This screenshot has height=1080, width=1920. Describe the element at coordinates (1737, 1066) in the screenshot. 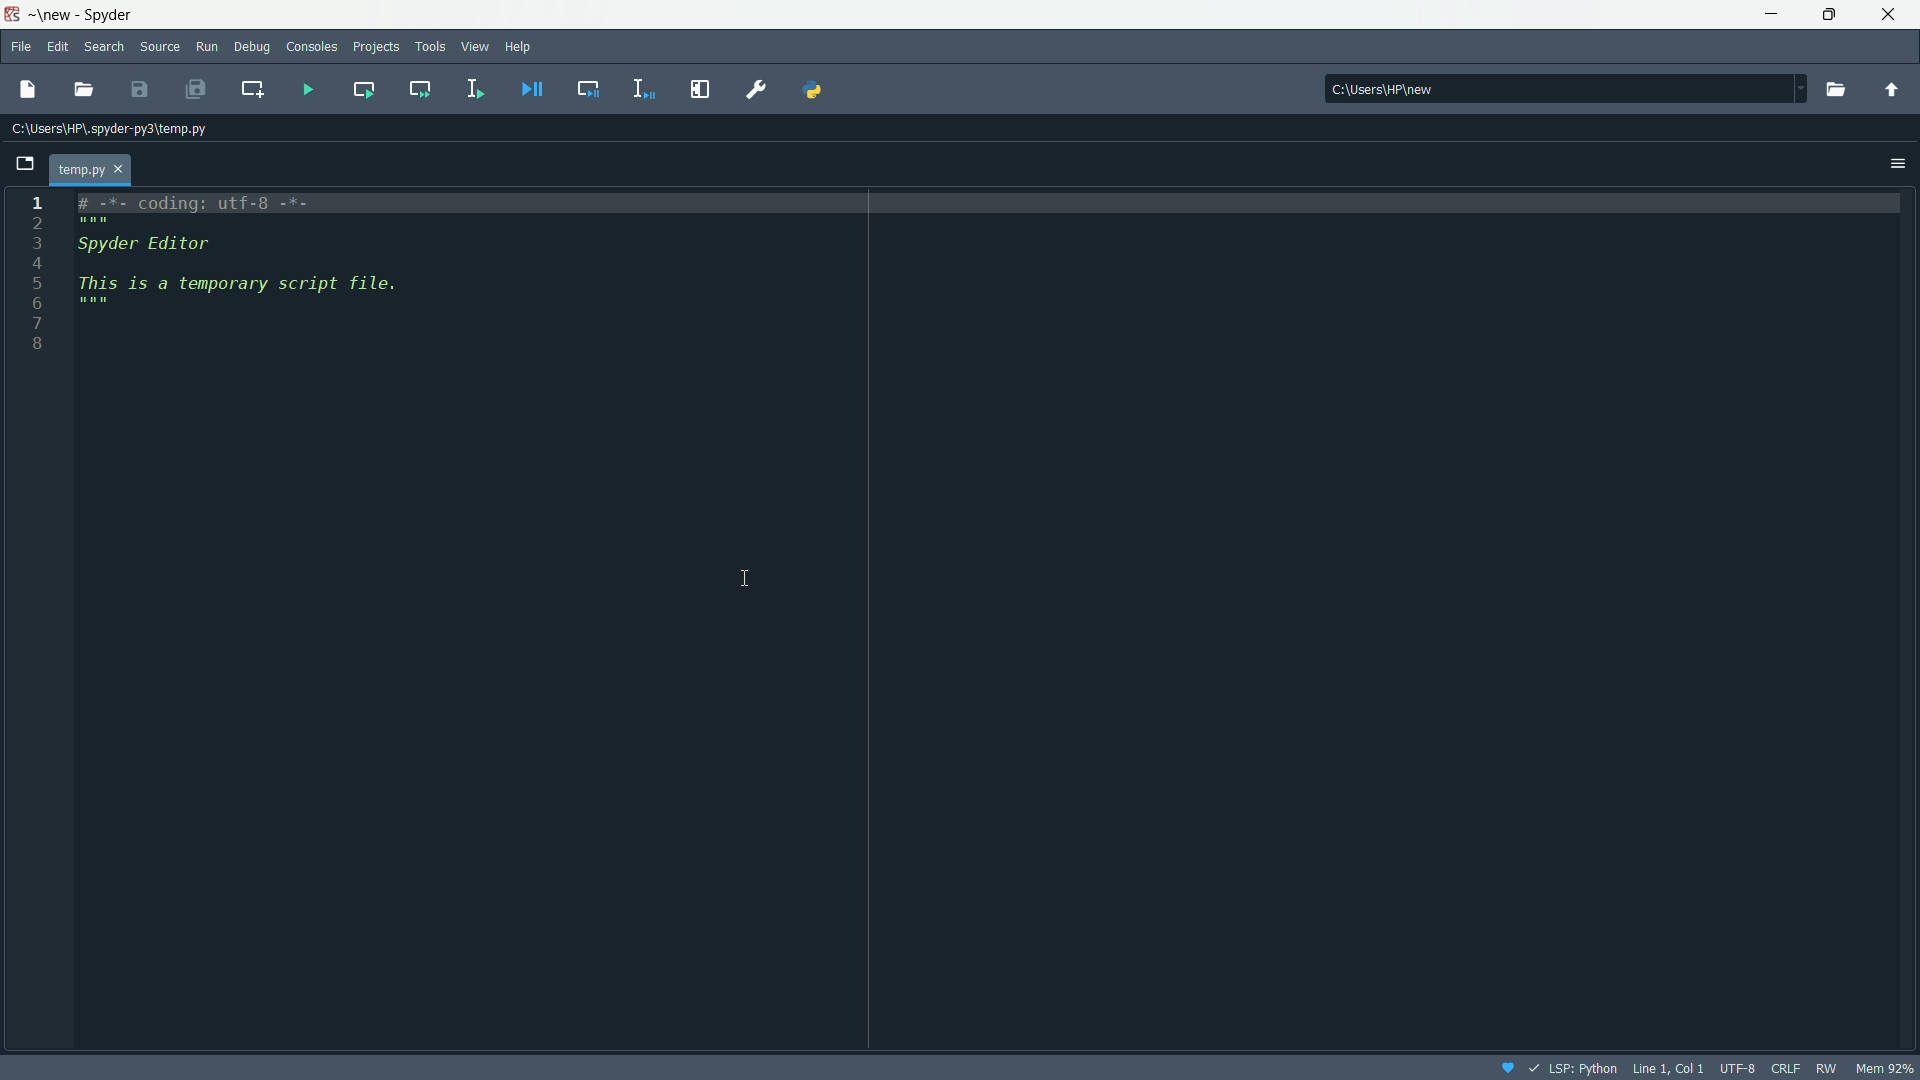

I see `file encoding` at that location.